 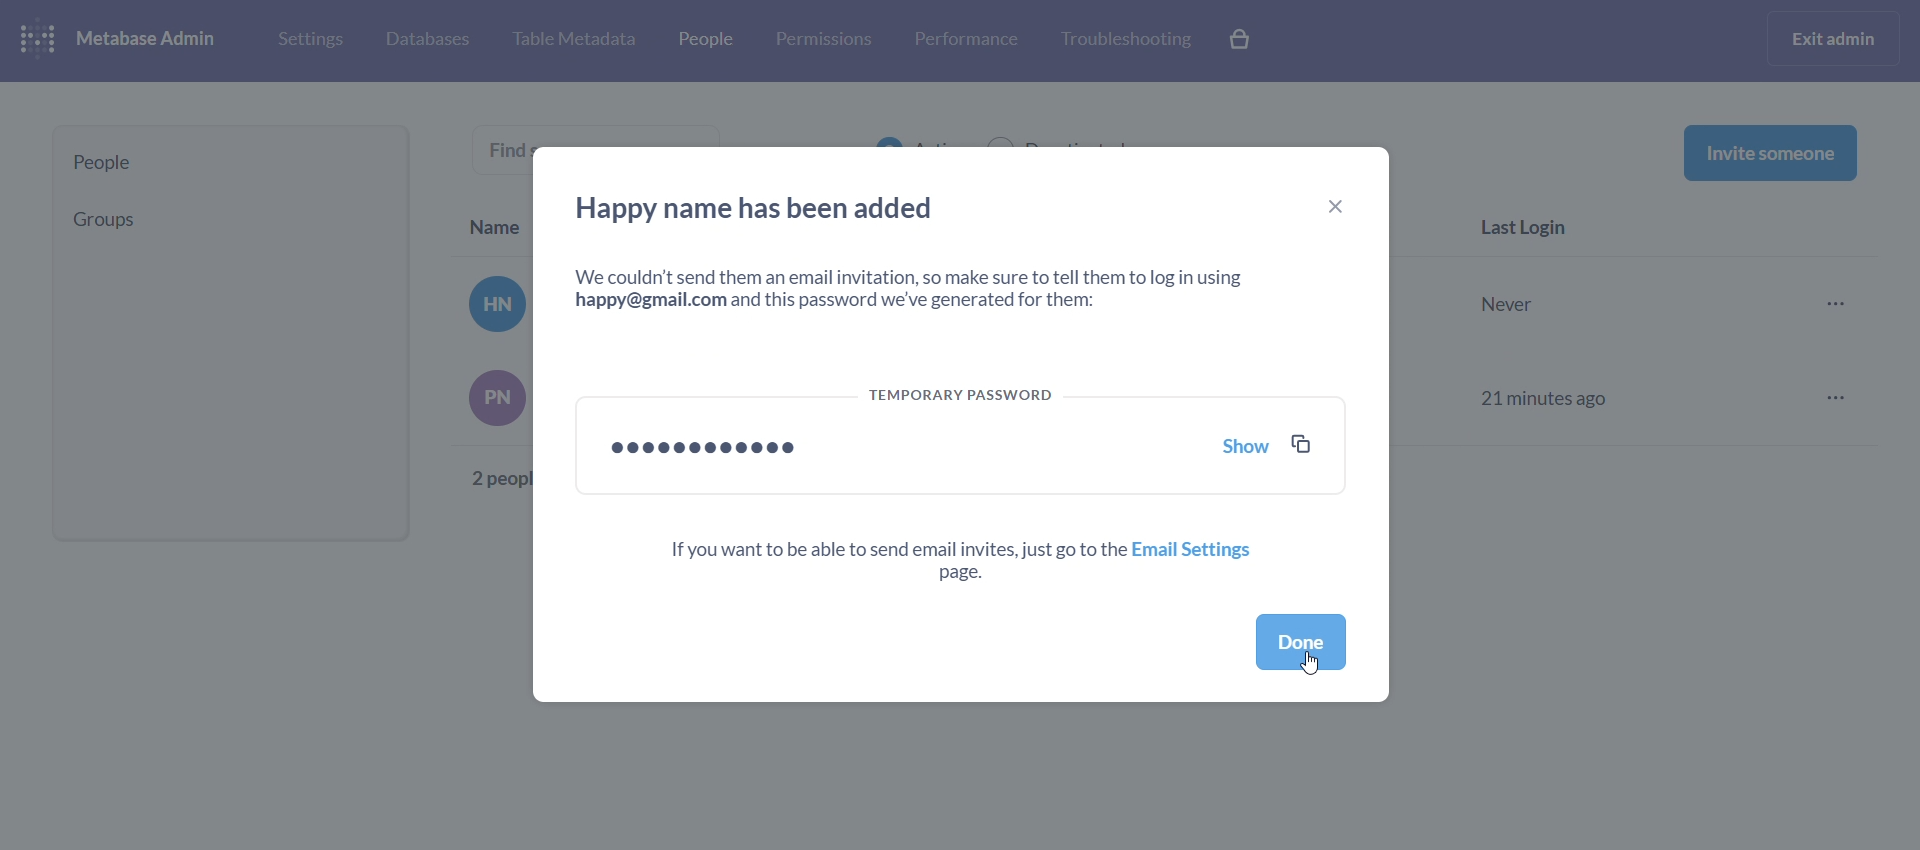 What do you see at coordinates (231, 163) in the screenshot?
I see `people` at bounding box center [231, 163].